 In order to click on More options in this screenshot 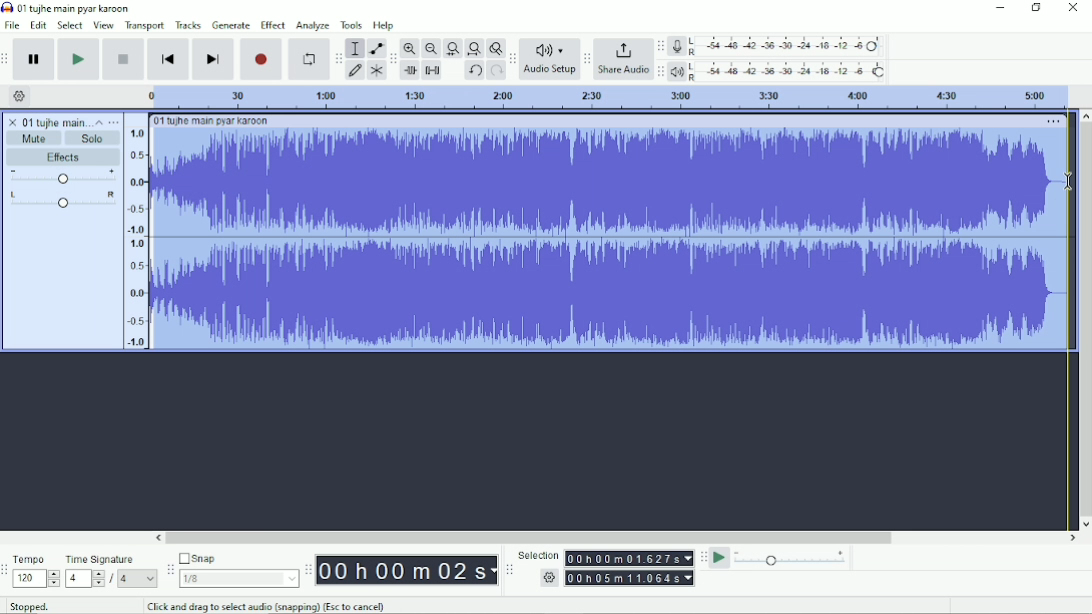, I will do `click(113, 122)`.